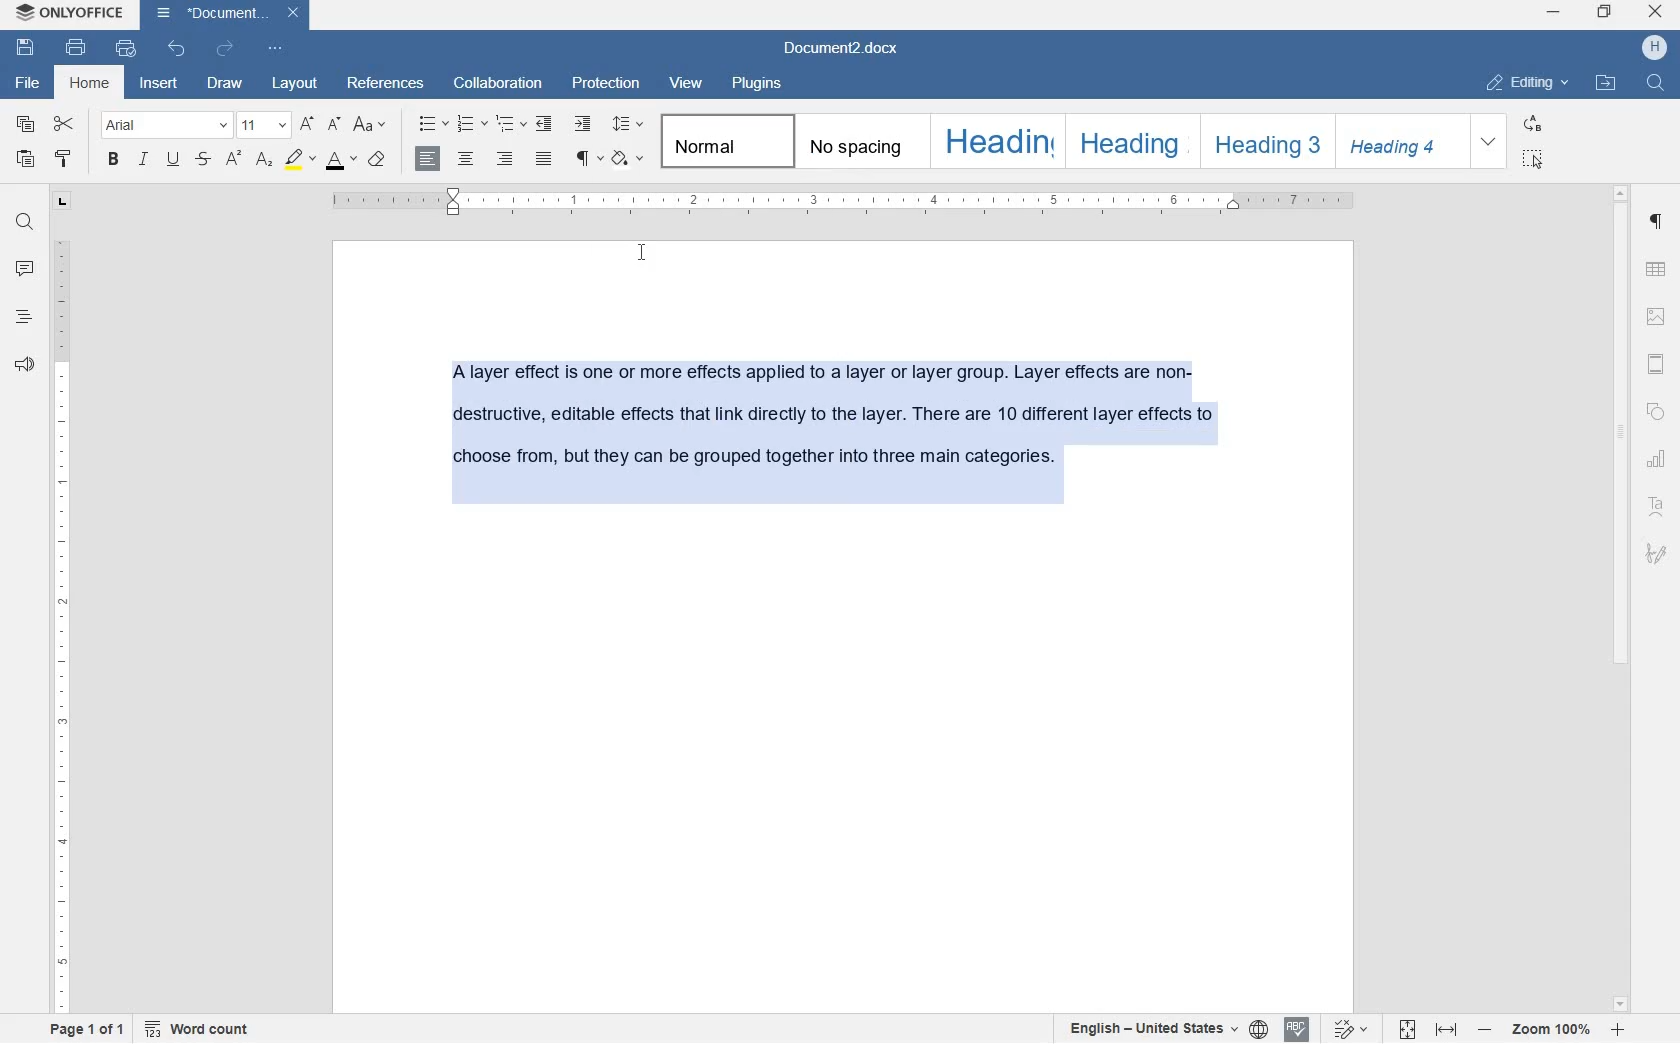 The height and width of the screenshot is (1044, 1680). What do you see at coordinates (24, 221) in the screenshot?
I see `find` at bounding box center [24, 221].